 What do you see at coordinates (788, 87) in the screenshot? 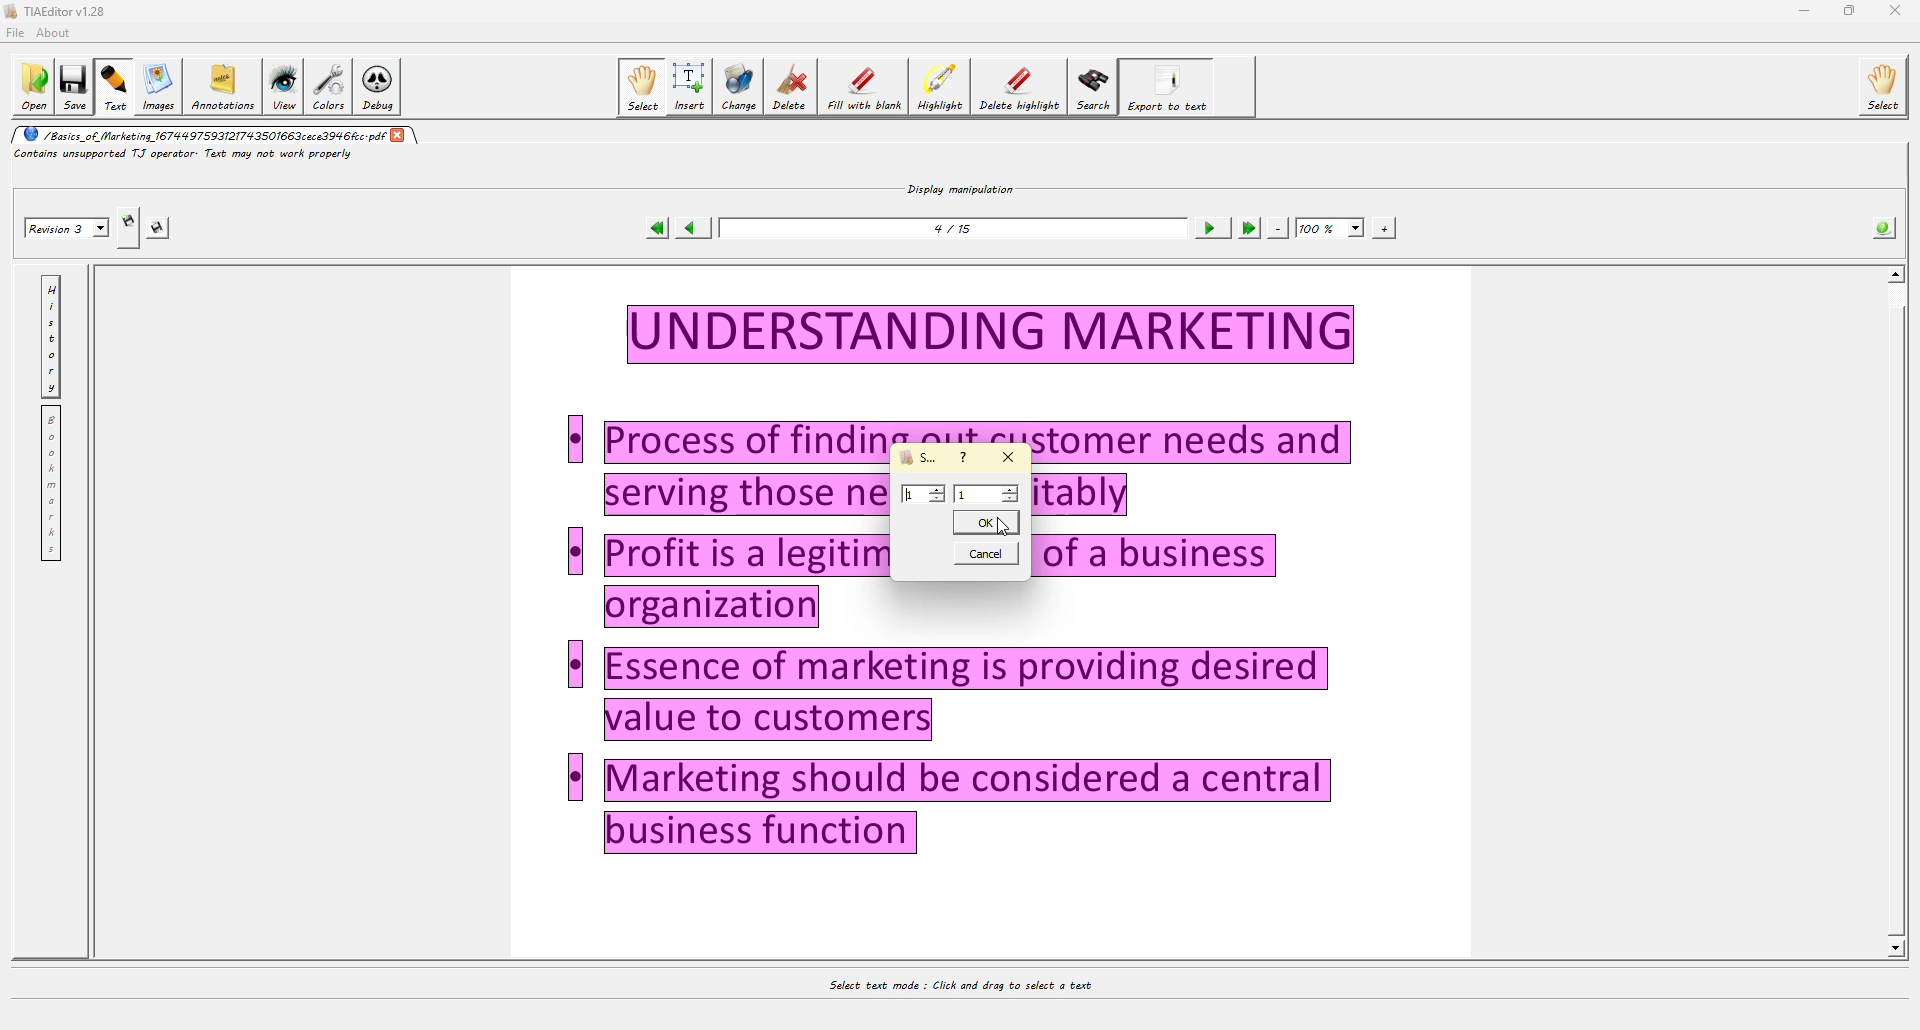
I see `delete` at bounding box center [788, 87].